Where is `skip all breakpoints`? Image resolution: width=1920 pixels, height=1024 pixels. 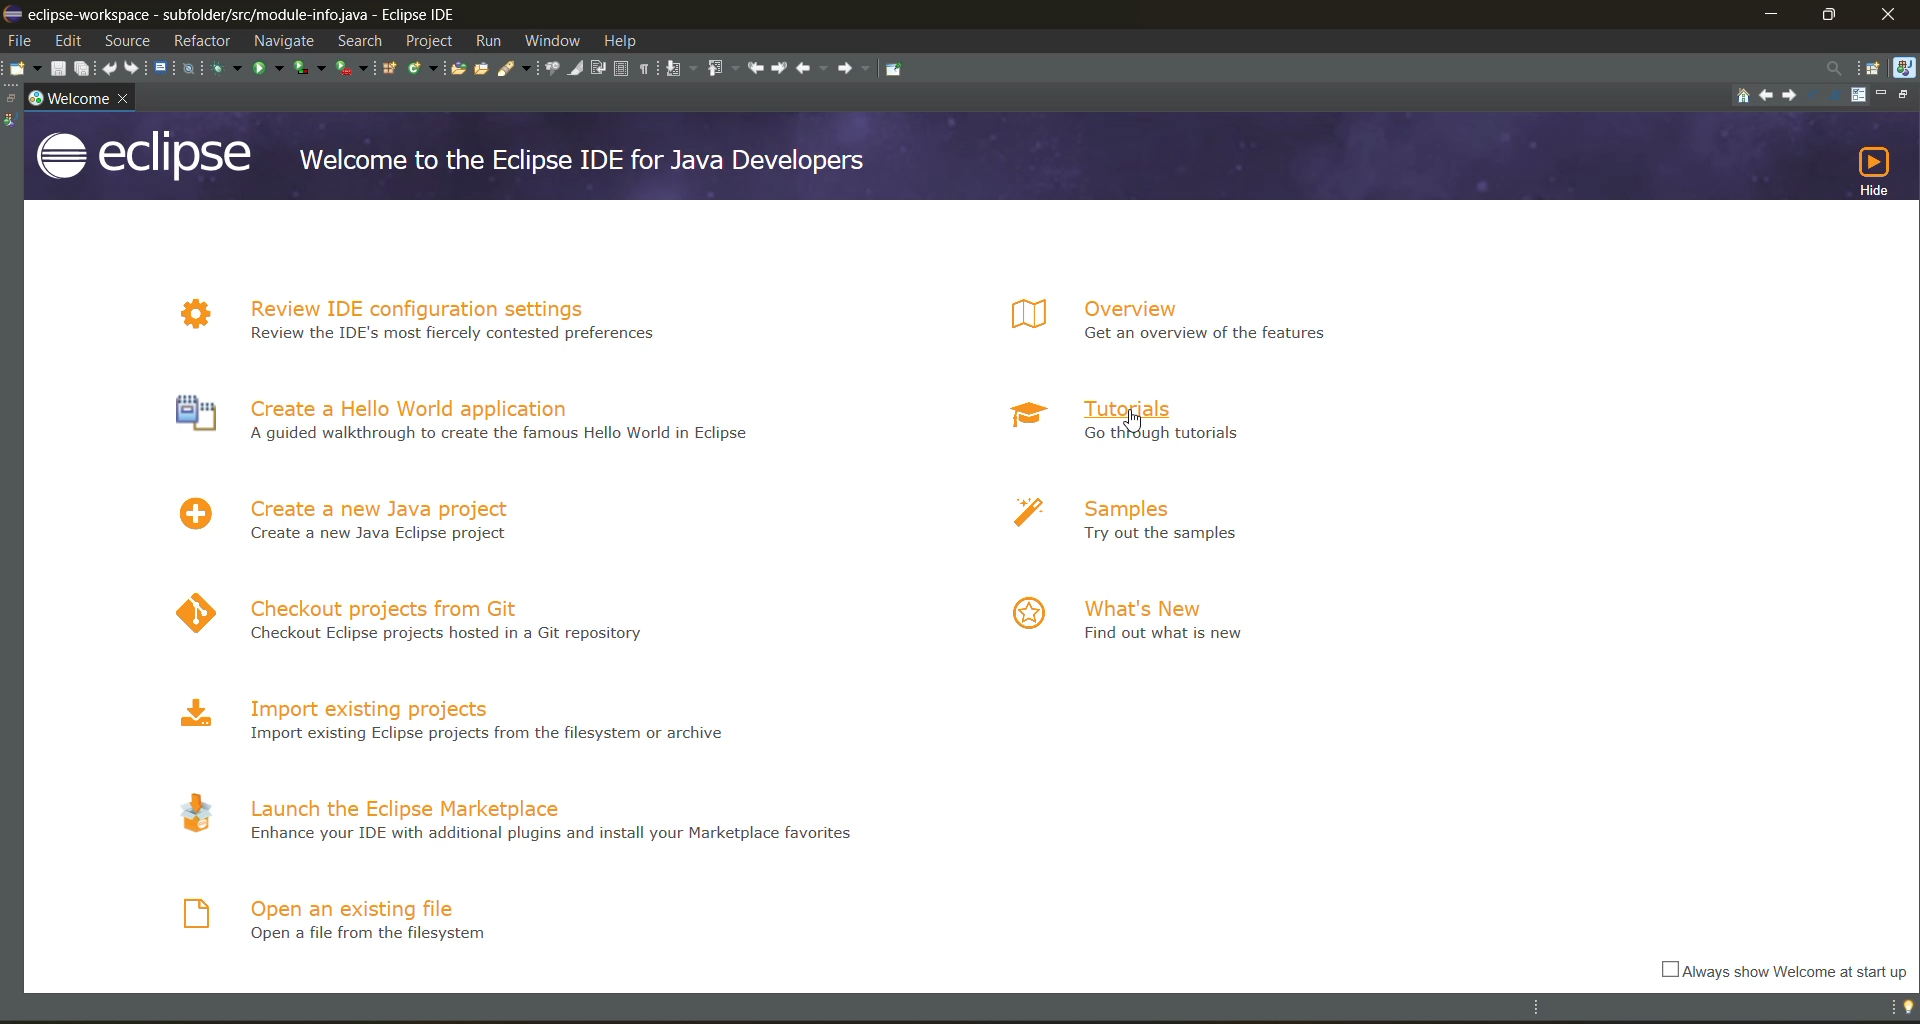 skip all breakpoints is located at coordinates (192, 68).